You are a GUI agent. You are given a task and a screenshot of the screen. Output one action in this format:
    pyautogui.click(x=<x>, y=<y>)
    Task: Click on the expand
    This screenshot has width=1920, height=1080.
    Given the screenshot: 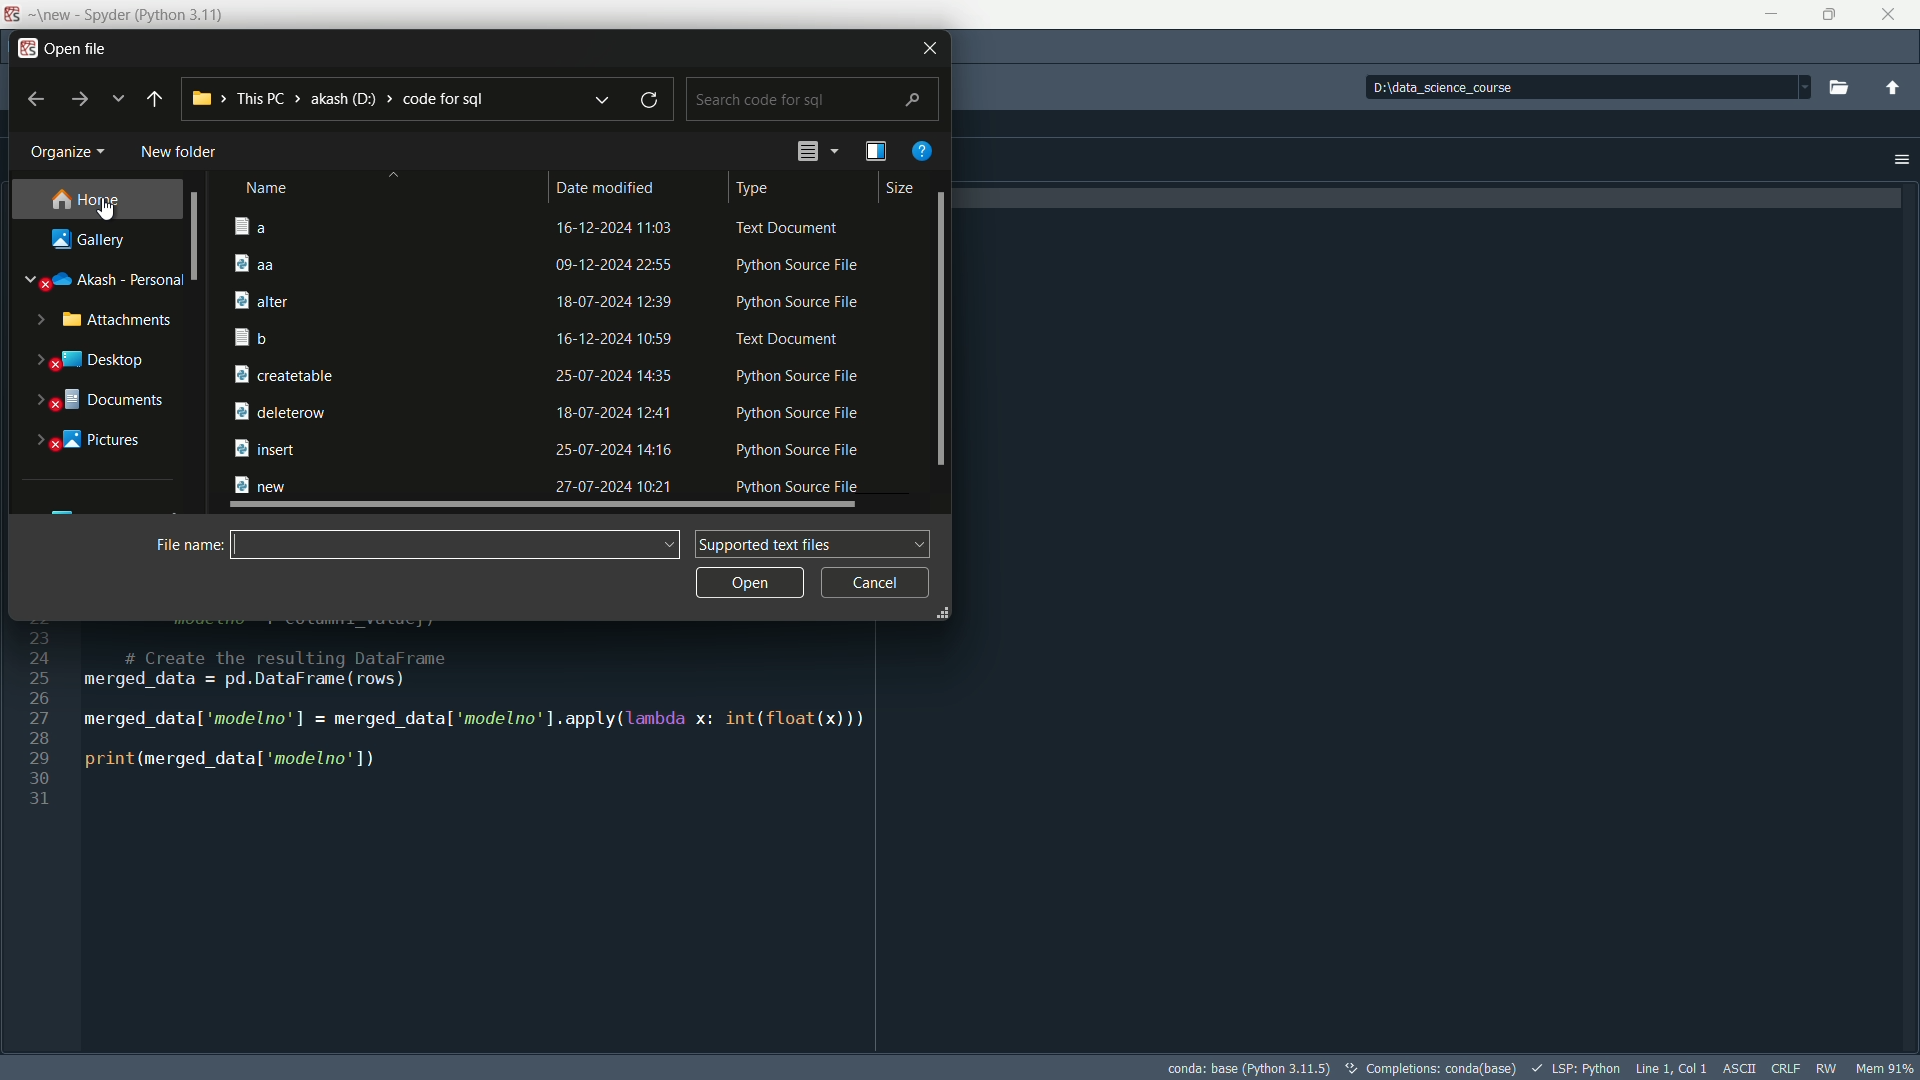 What is the action you would take?
    pyautogui.click(x=37, y=361)
    